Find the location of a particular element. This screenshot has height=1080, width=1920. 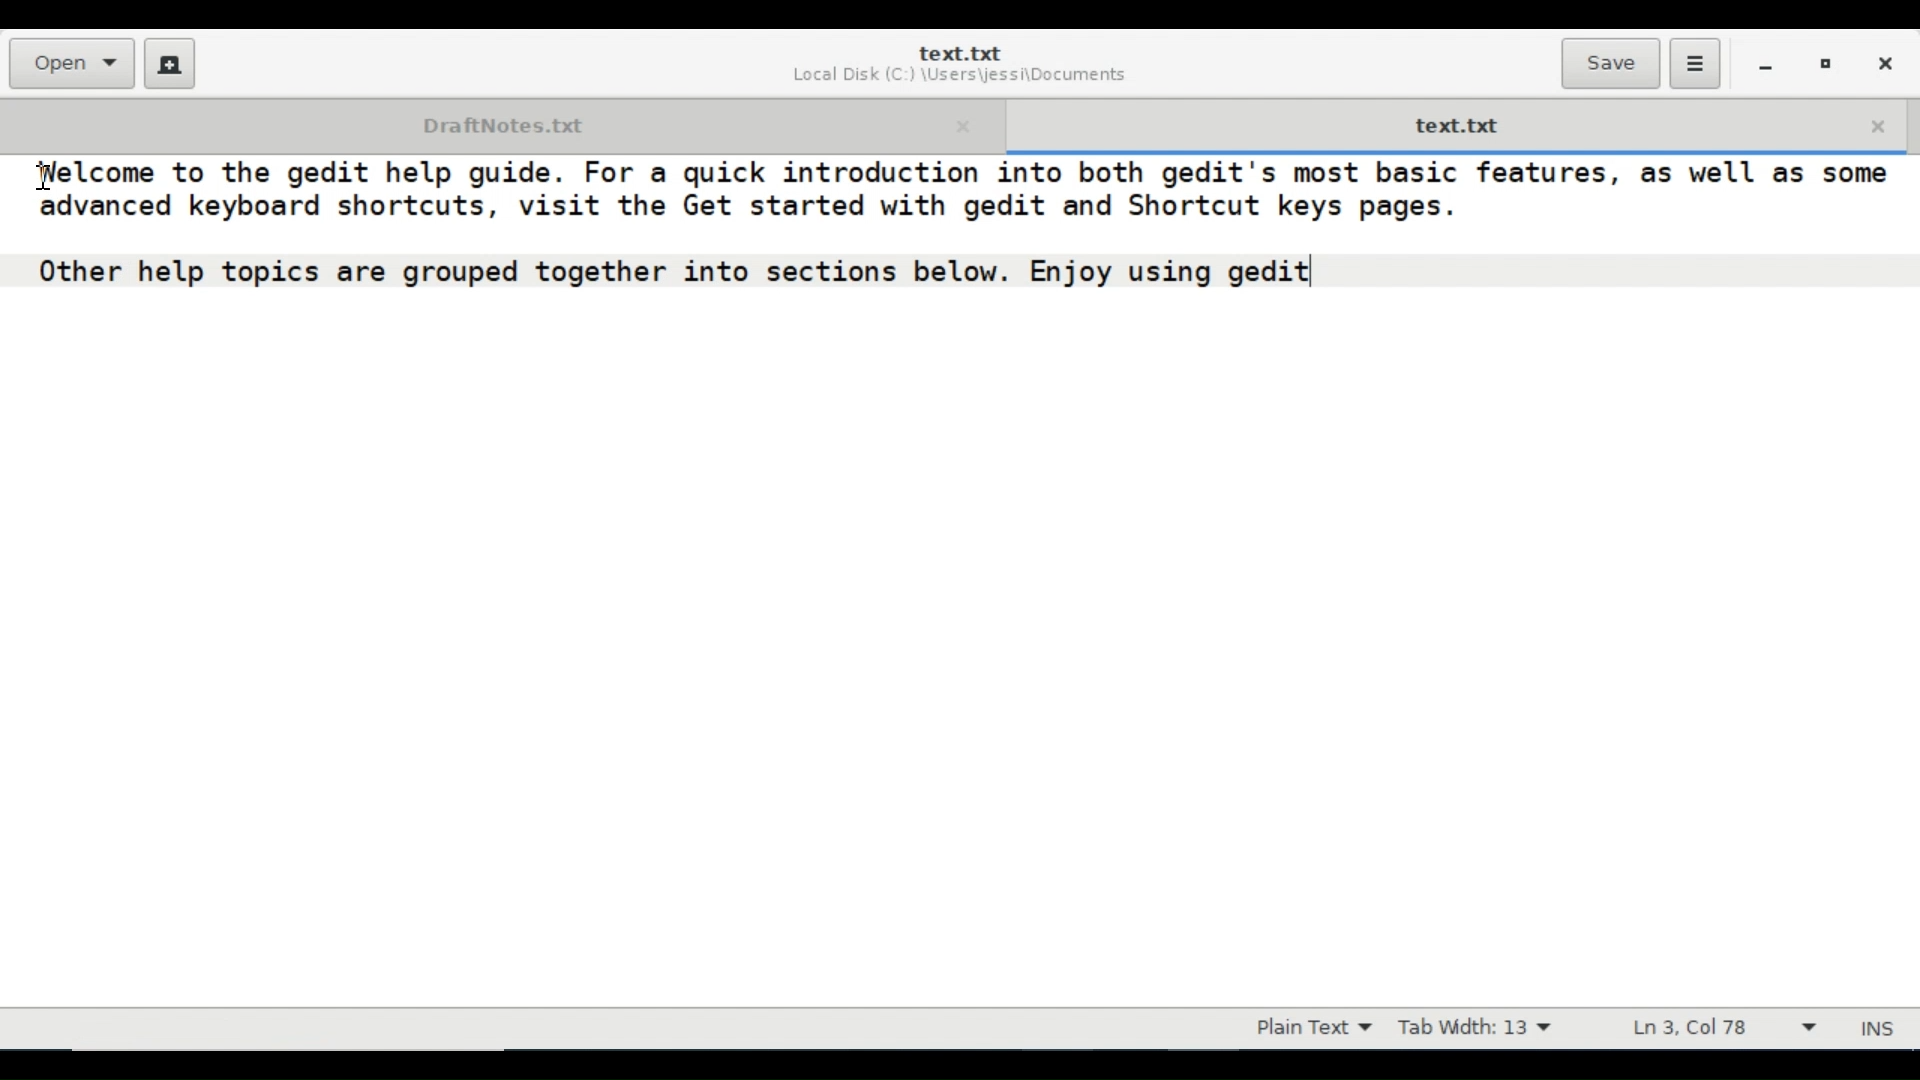

Restore is located at coordinates (1826, 62).